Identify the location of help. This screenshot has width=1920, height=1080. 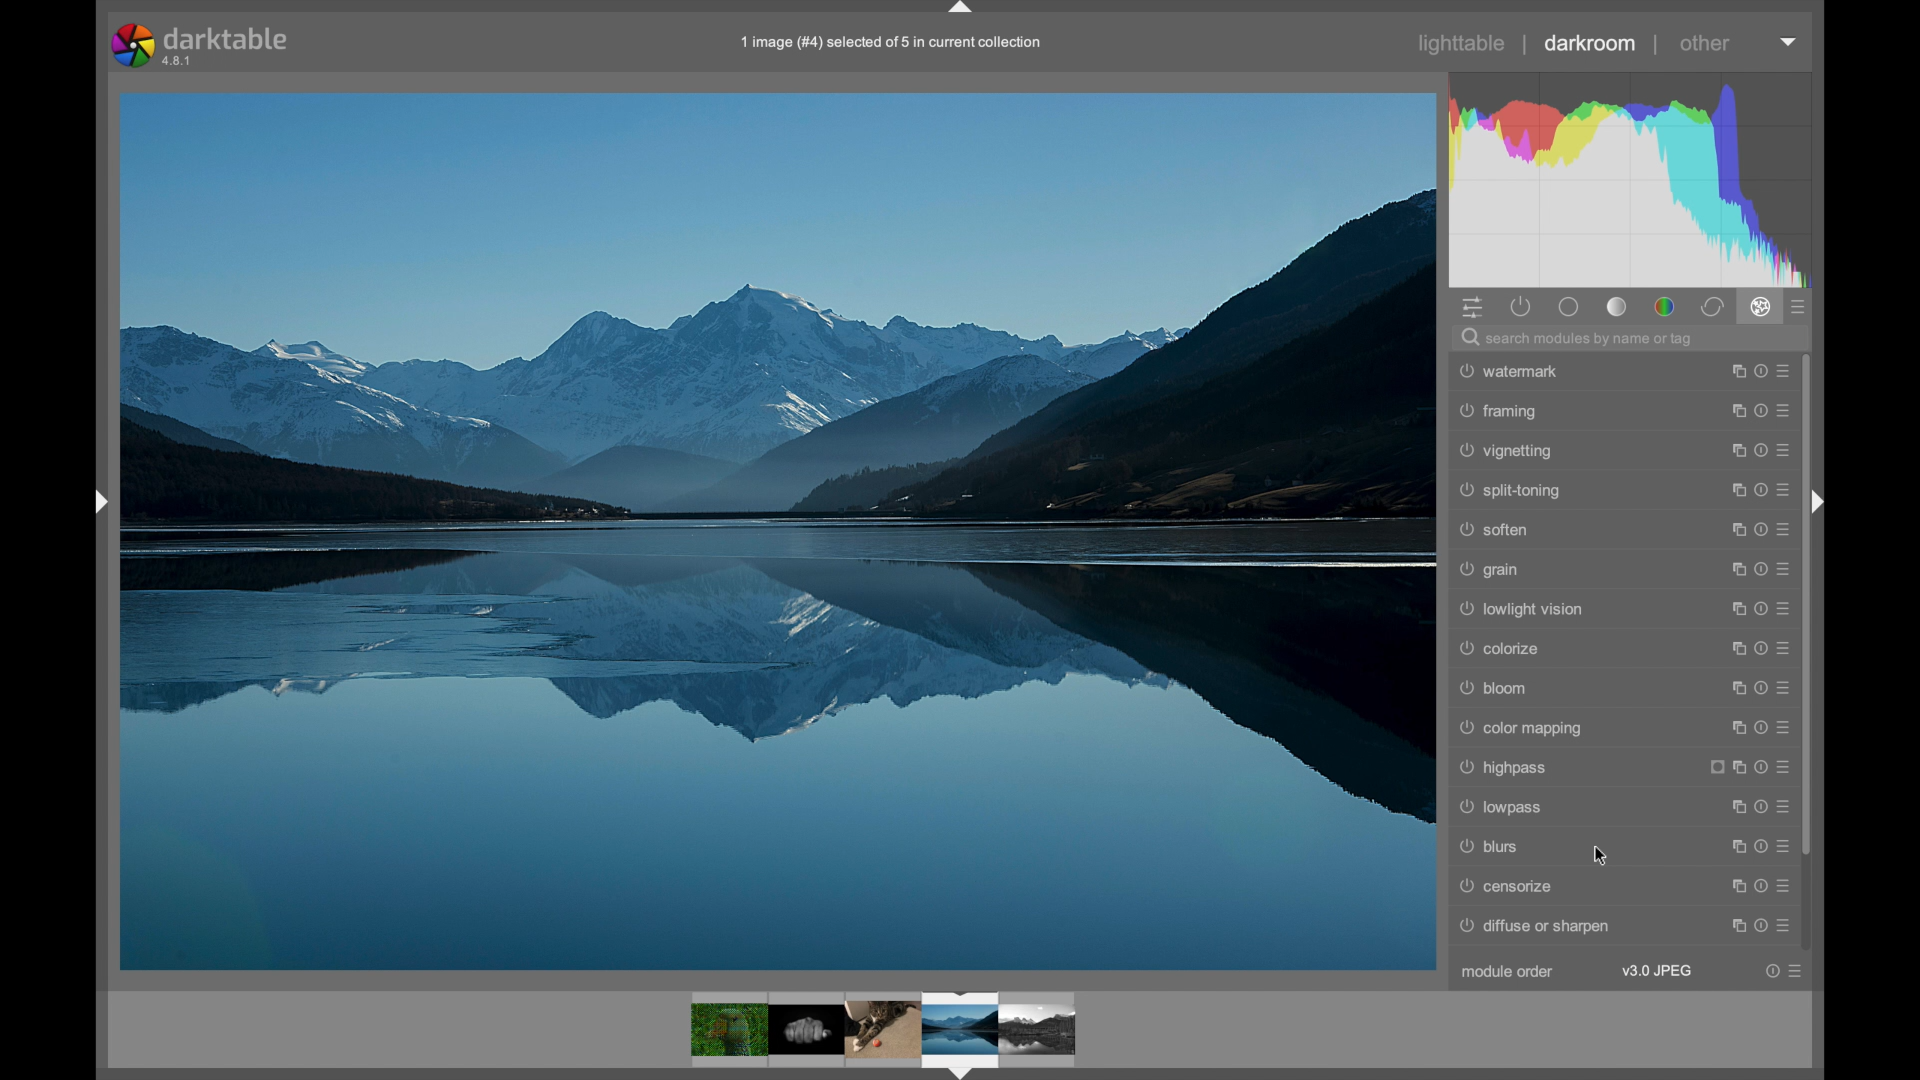
(1758, 569).